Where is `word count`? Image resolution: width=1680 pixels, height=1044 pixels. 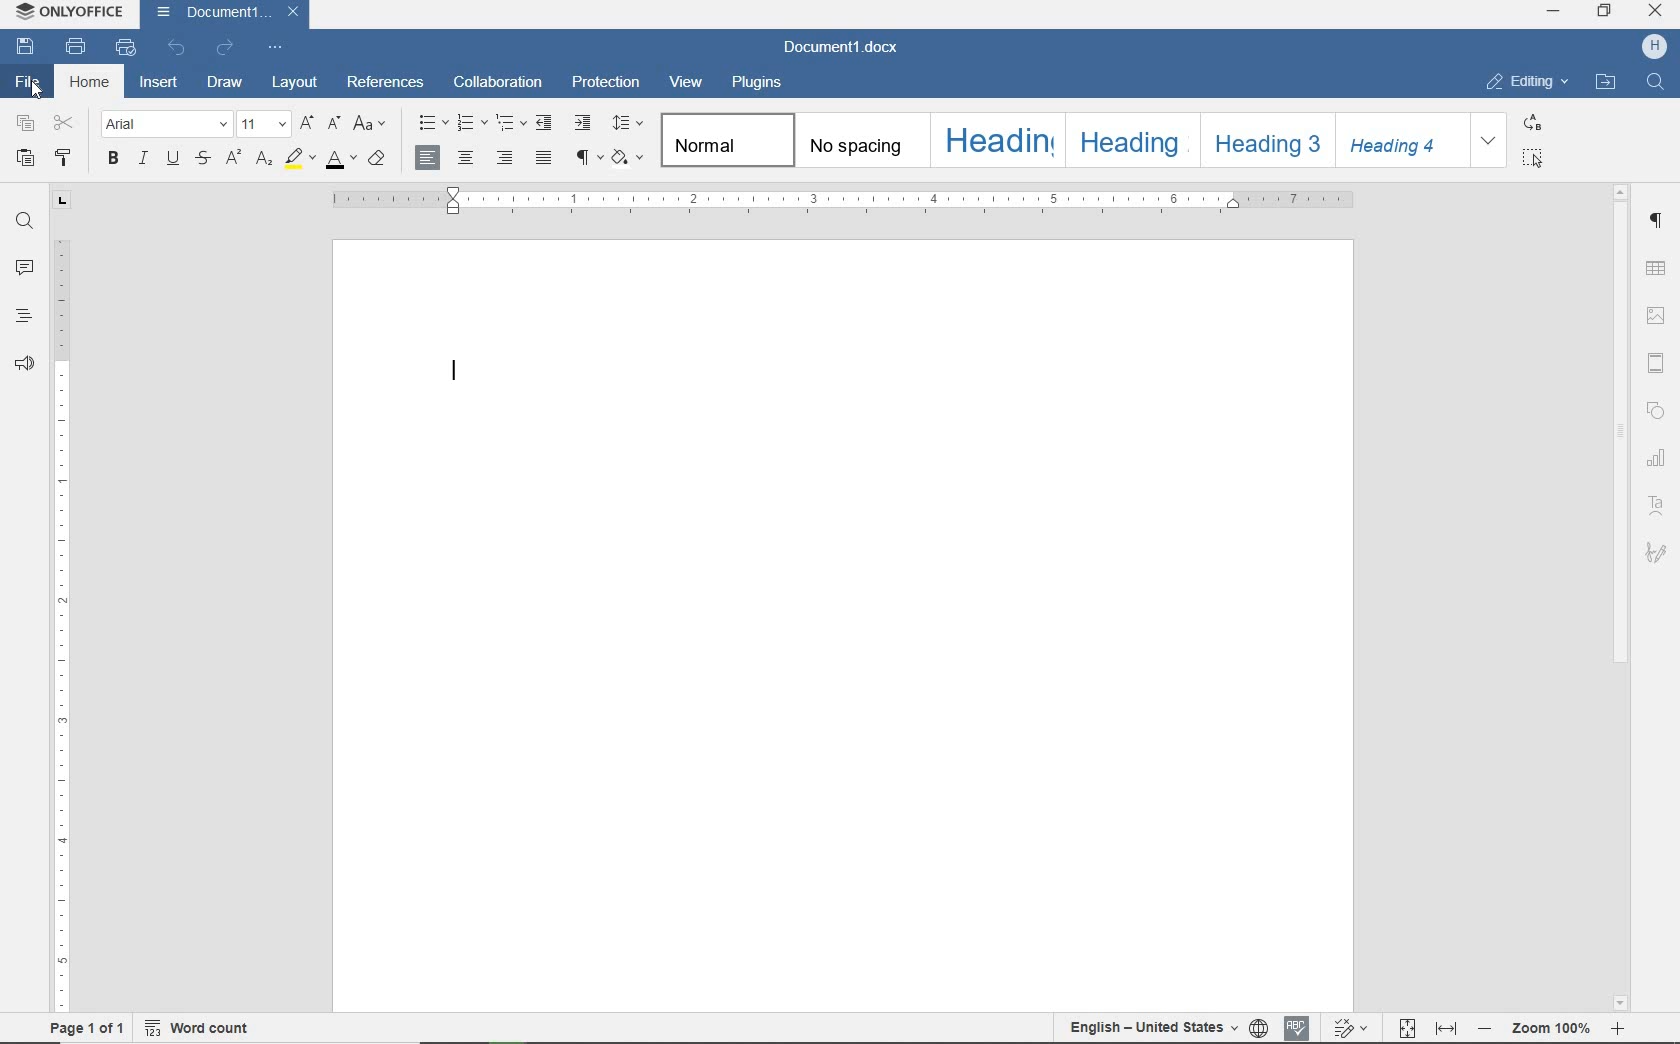
word count is located at coordinates (200, 1027).